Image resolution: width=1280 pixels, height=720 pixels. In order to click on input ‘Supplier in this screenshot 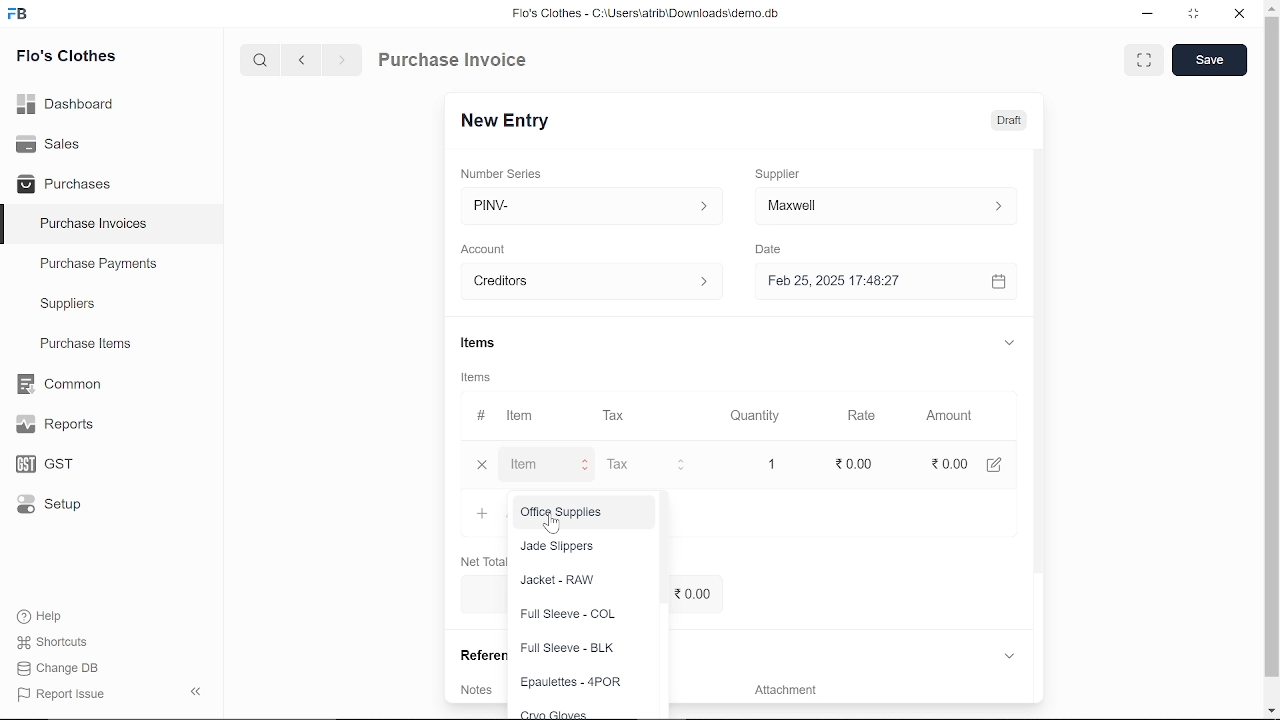, I will do `click(894, 204)`.